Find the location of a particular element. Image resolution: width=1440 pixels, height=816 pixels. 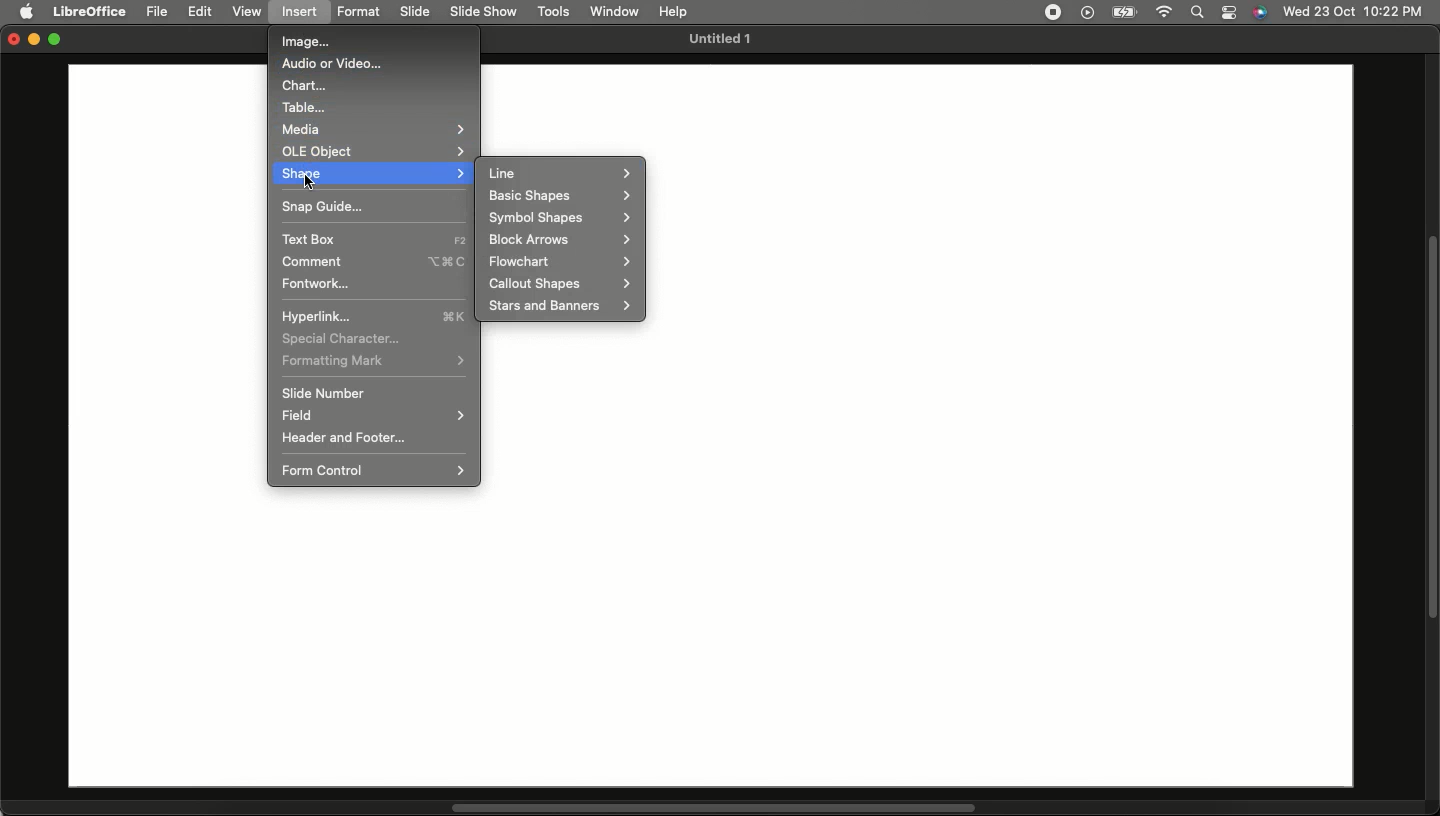

Scroll is located at coordinates (1431, 429).